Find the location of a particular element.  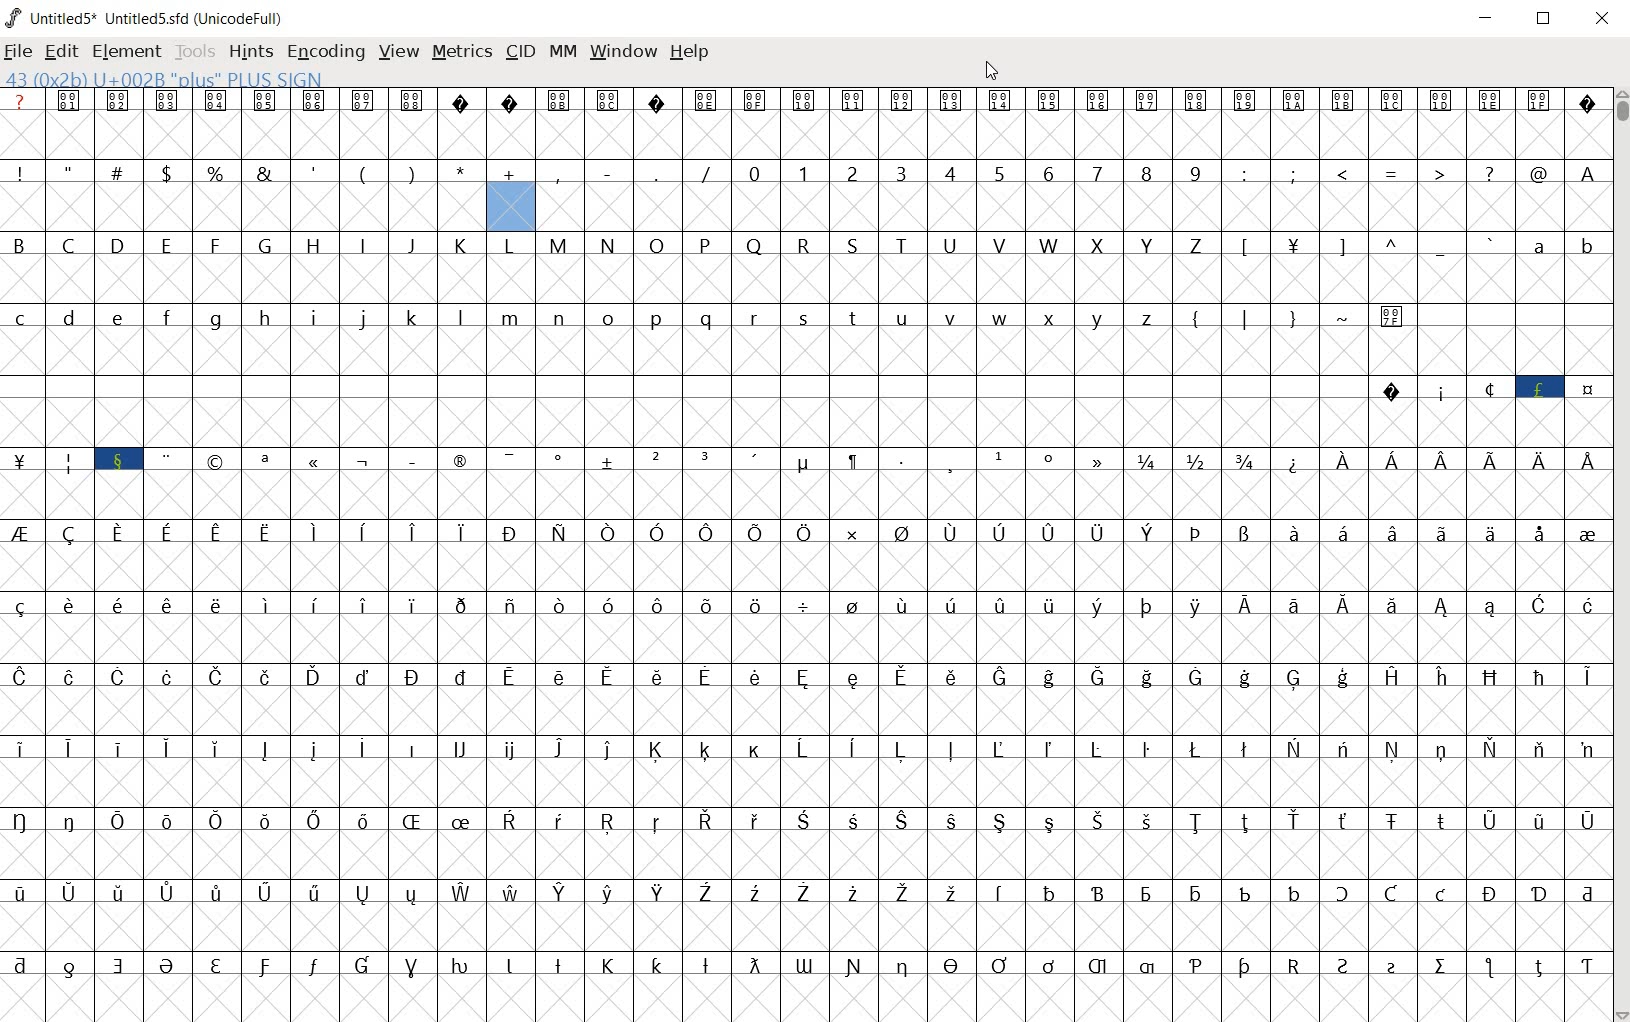

Latin extended characters is located at coordinates (218, 774).